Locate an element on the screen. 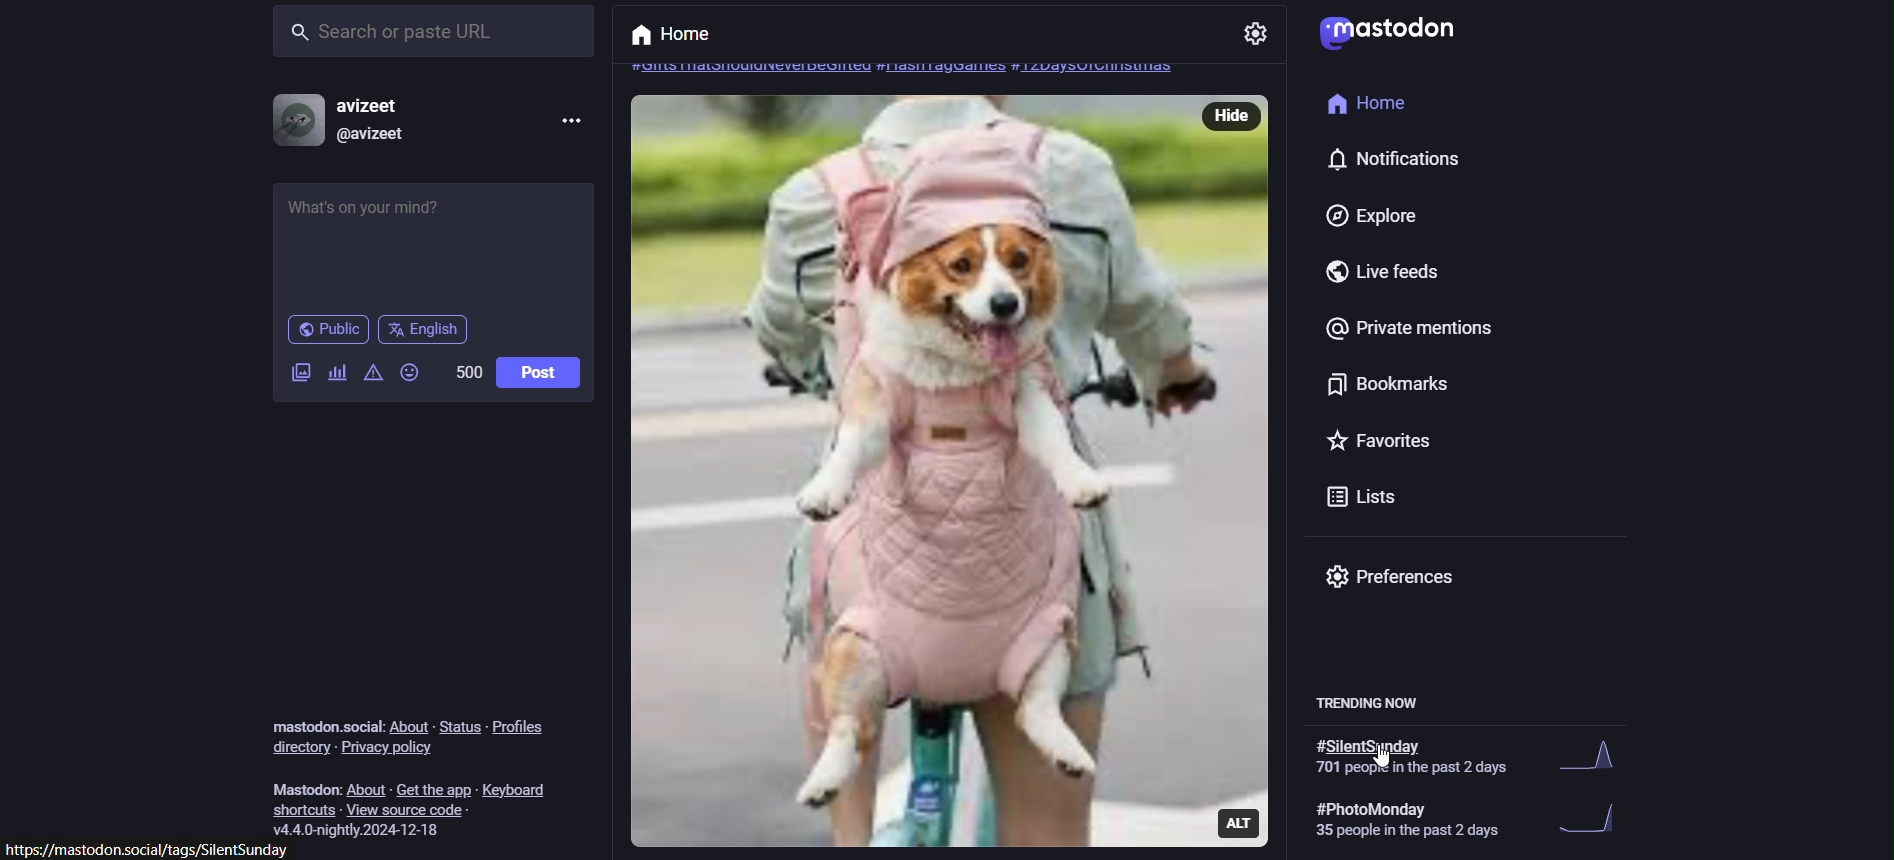 The width and height of the screenshot is (1894, 860). Hashtags is located at coordinates (906, 68).